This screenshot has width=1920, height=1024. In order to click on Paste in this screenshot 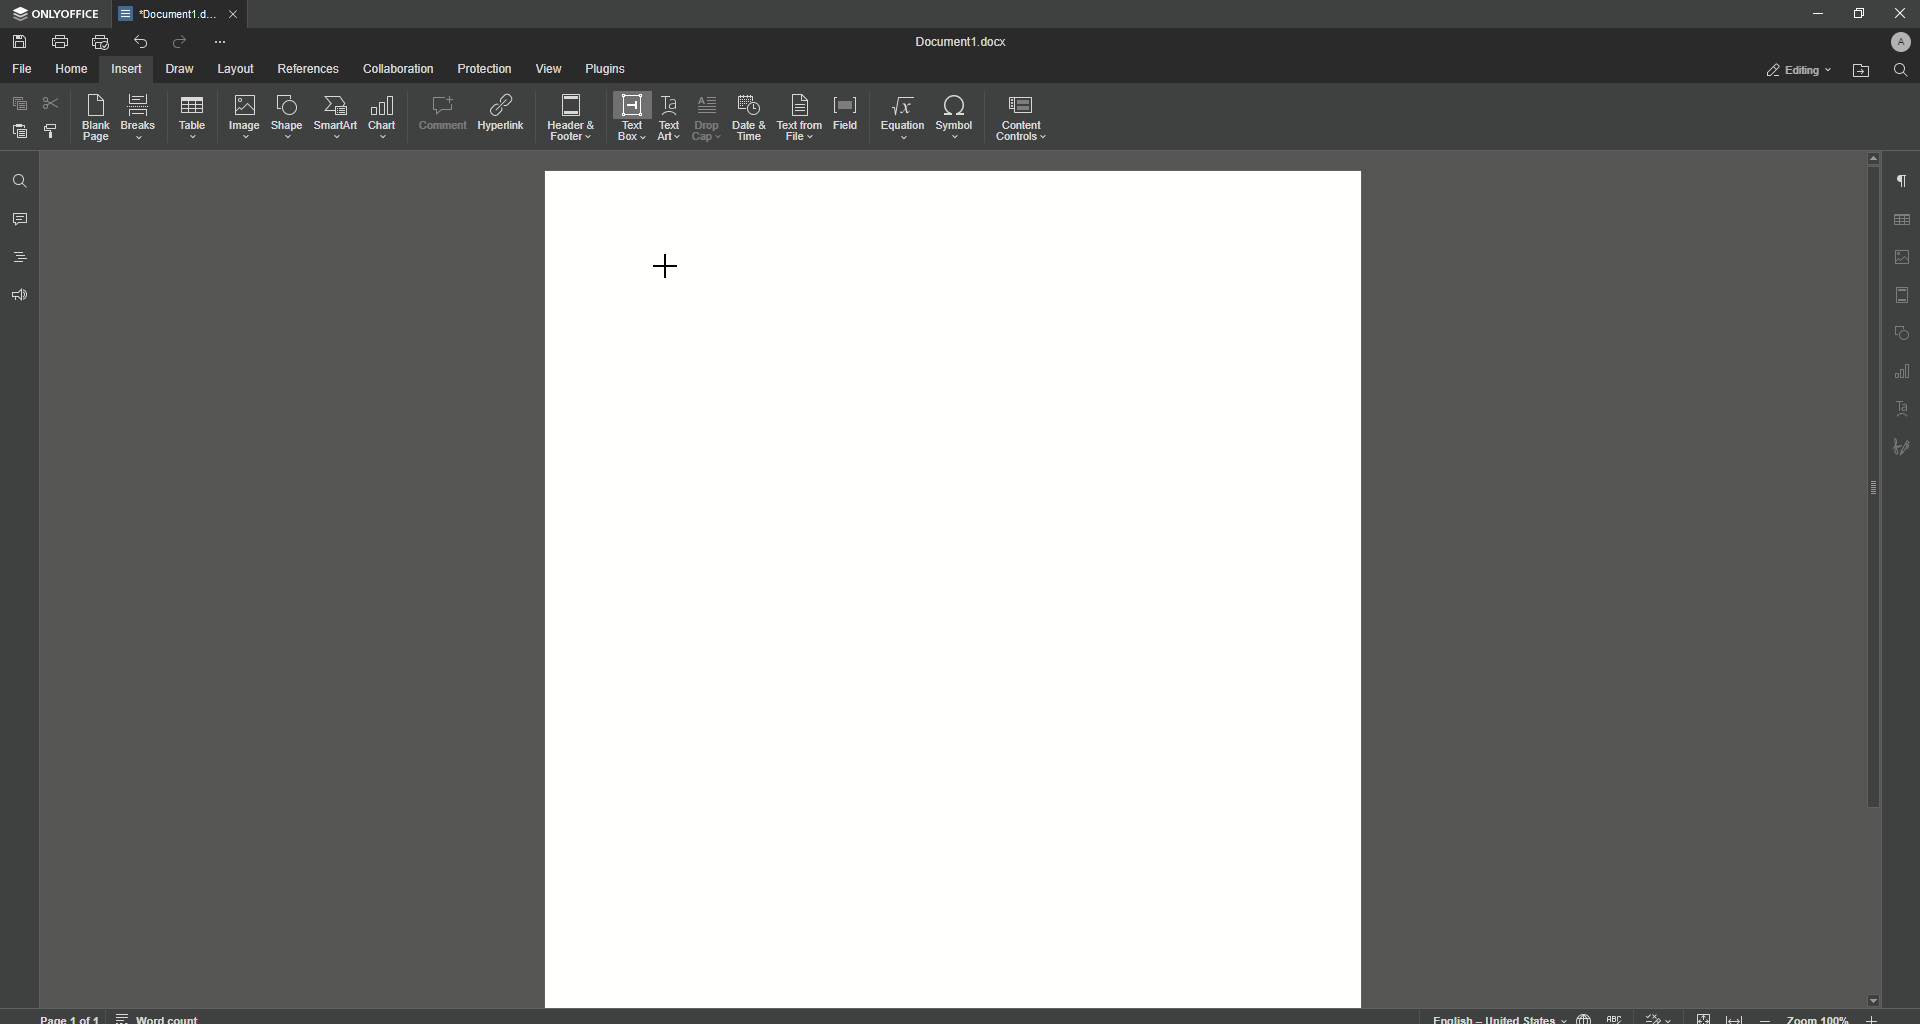, I will do `click(18, 130)`.